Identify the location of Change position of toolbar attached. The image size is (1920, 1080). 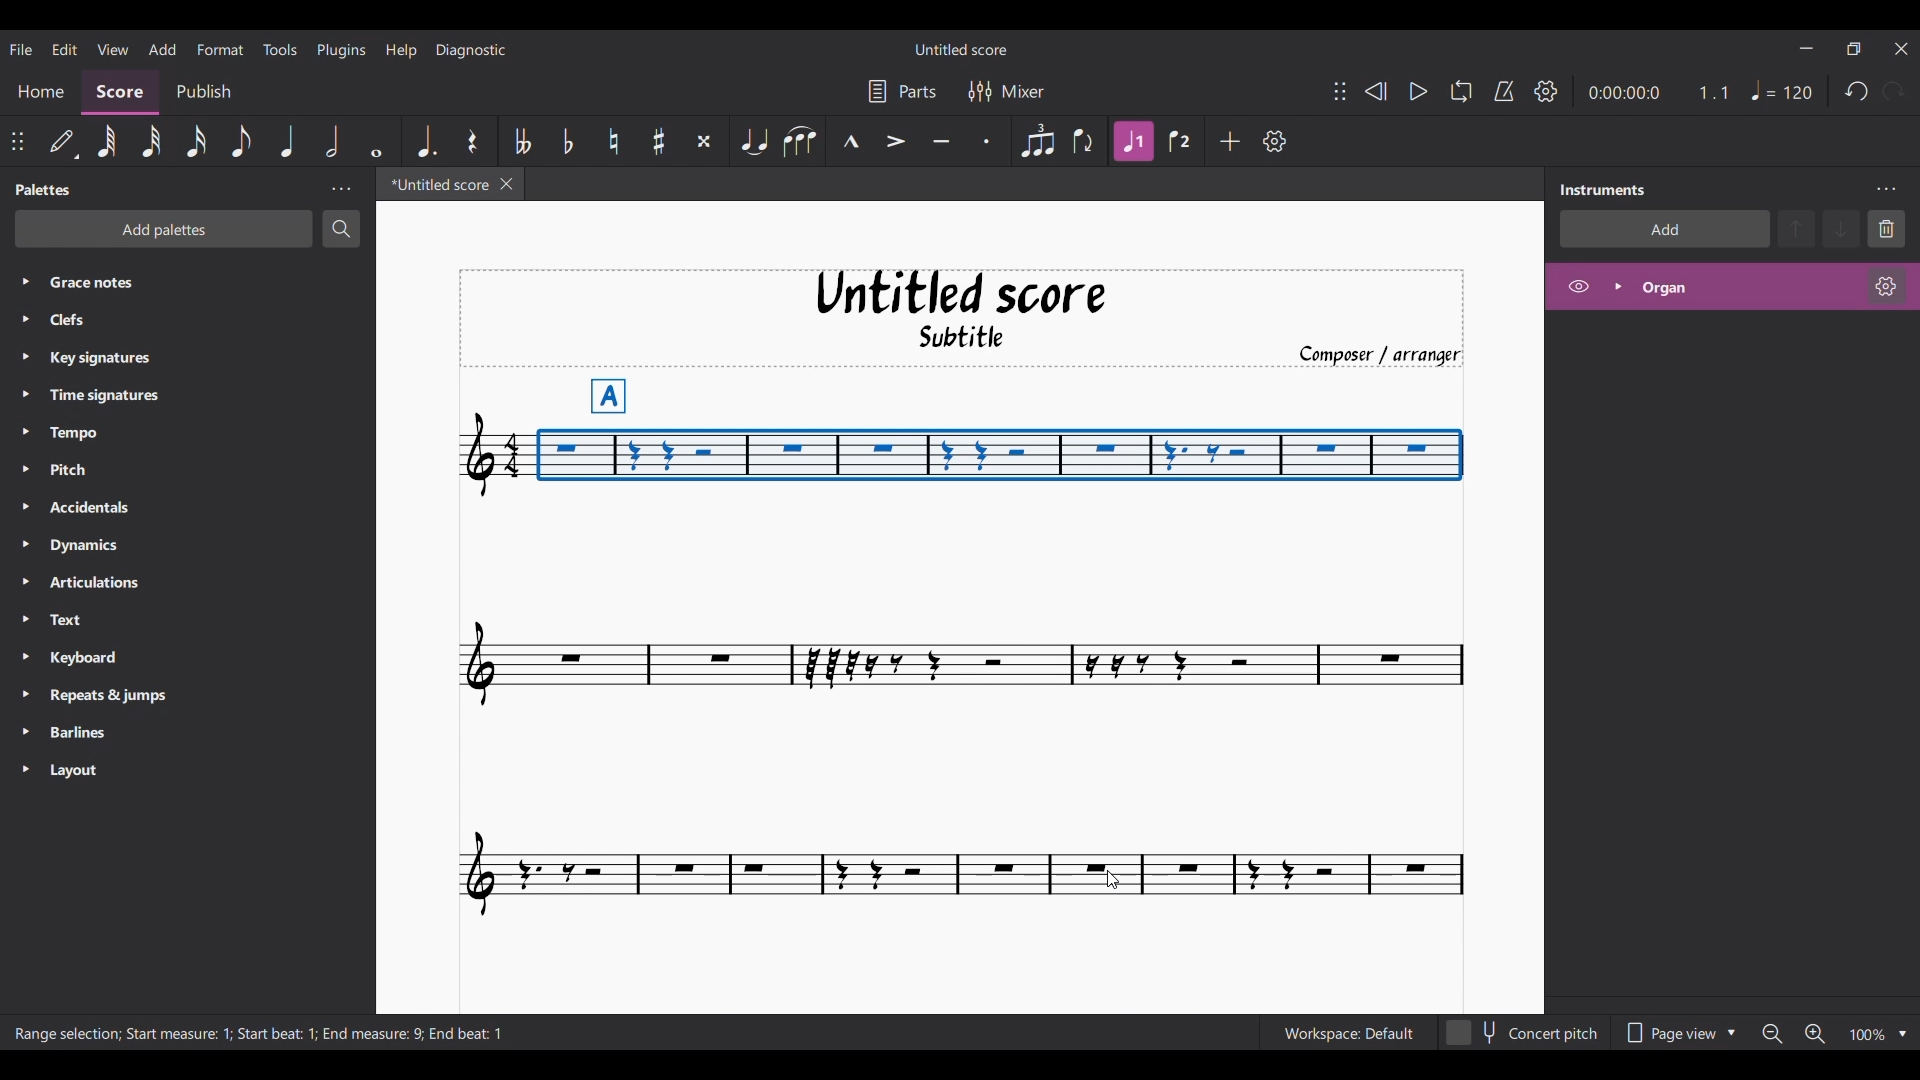
(1340, 91).